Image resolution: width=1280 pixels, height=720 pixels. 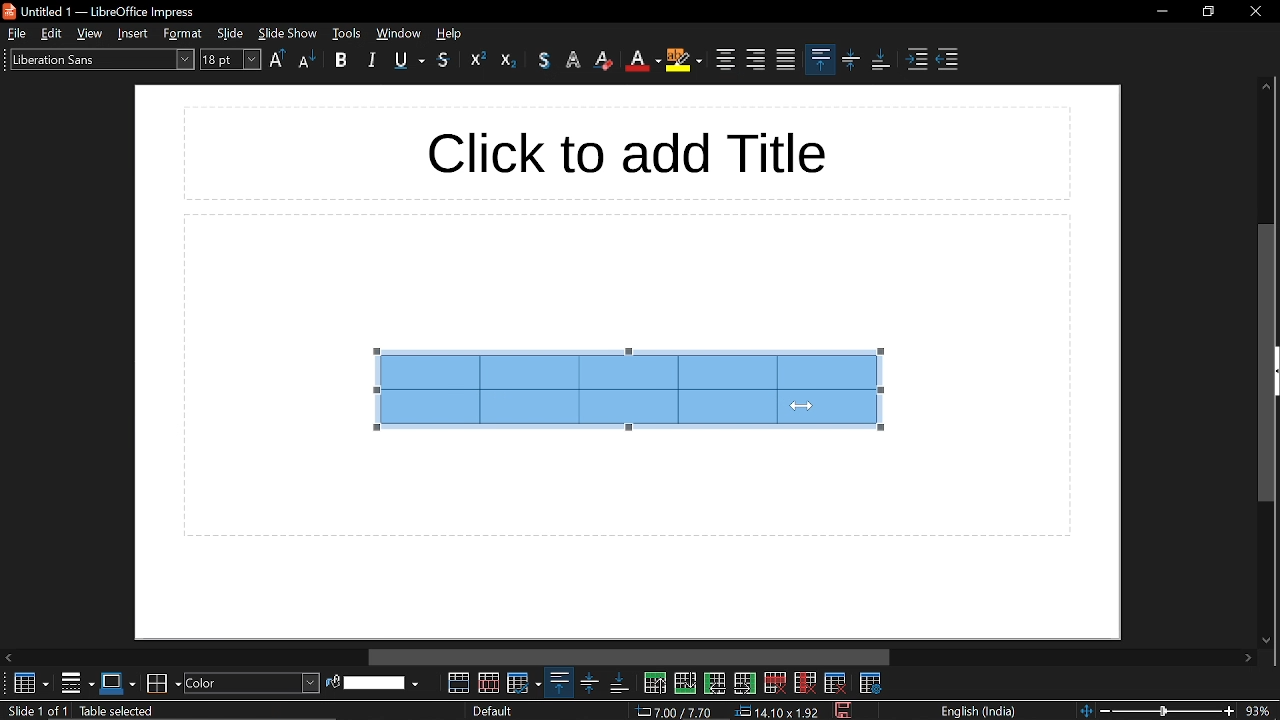 I want to click on increase indent, so click(x=919, y=59).